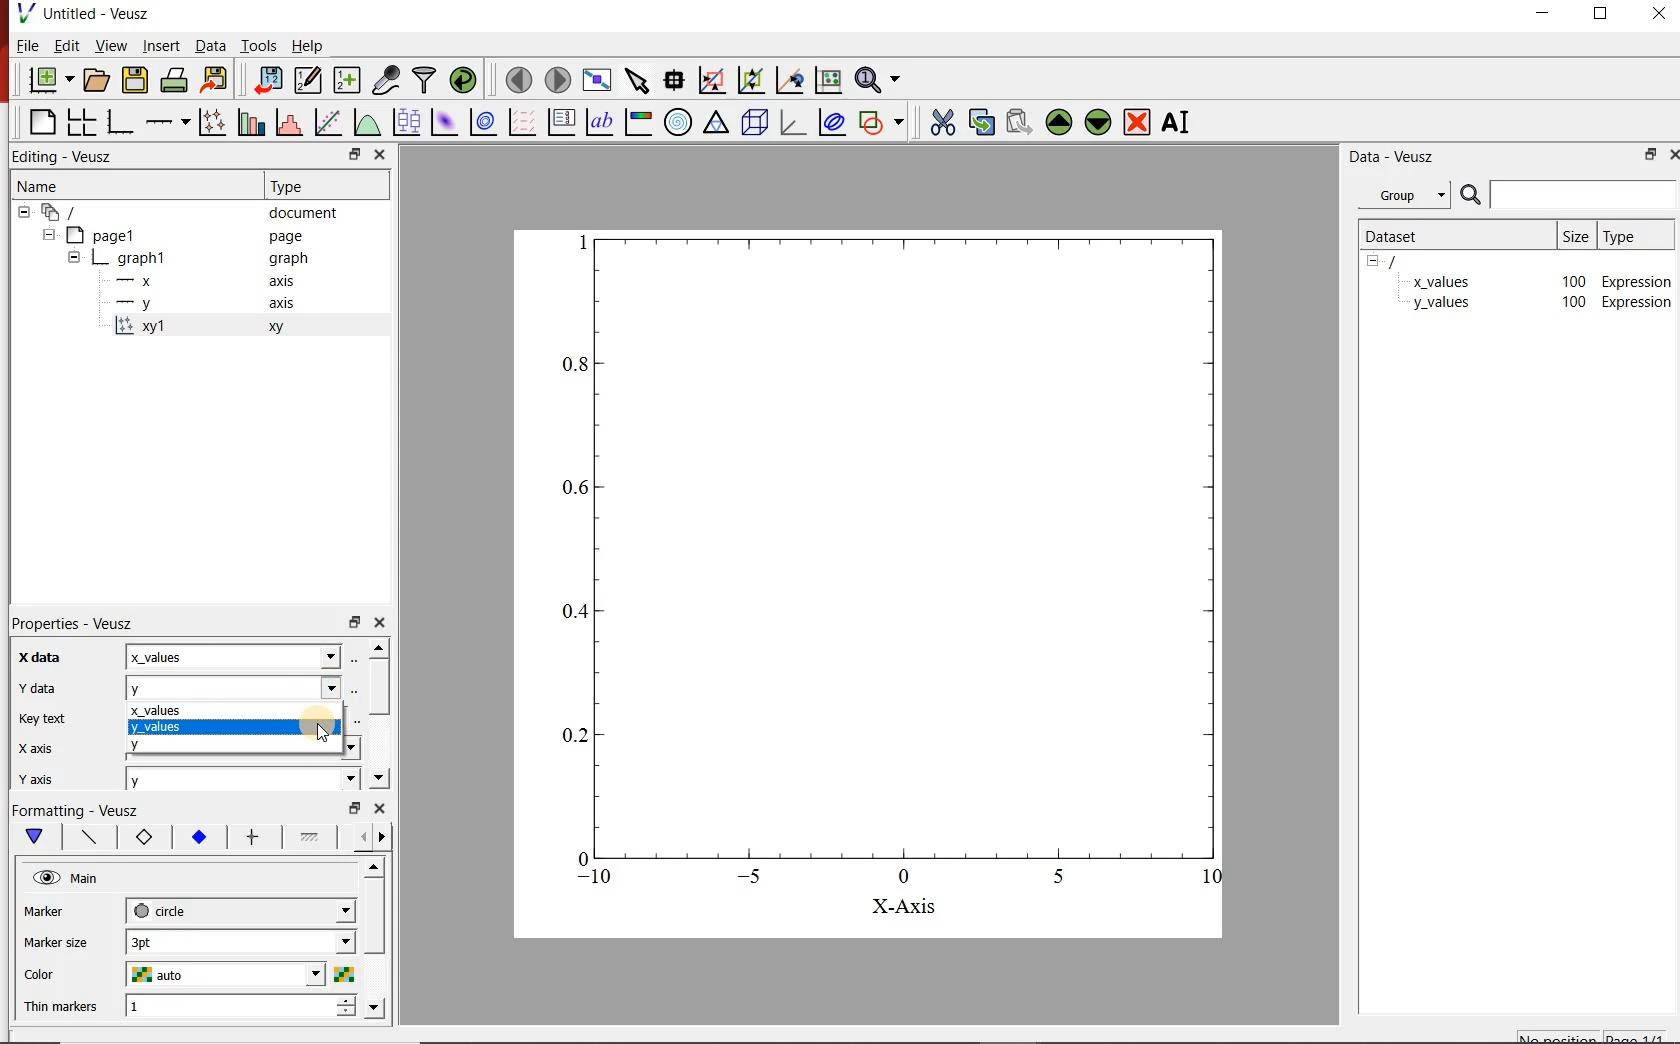 The width and height of the screenshot is (1680, 1044). Describe the element at coordinates (522, 122) in the screenshot. I see `plot vector field` at that location.